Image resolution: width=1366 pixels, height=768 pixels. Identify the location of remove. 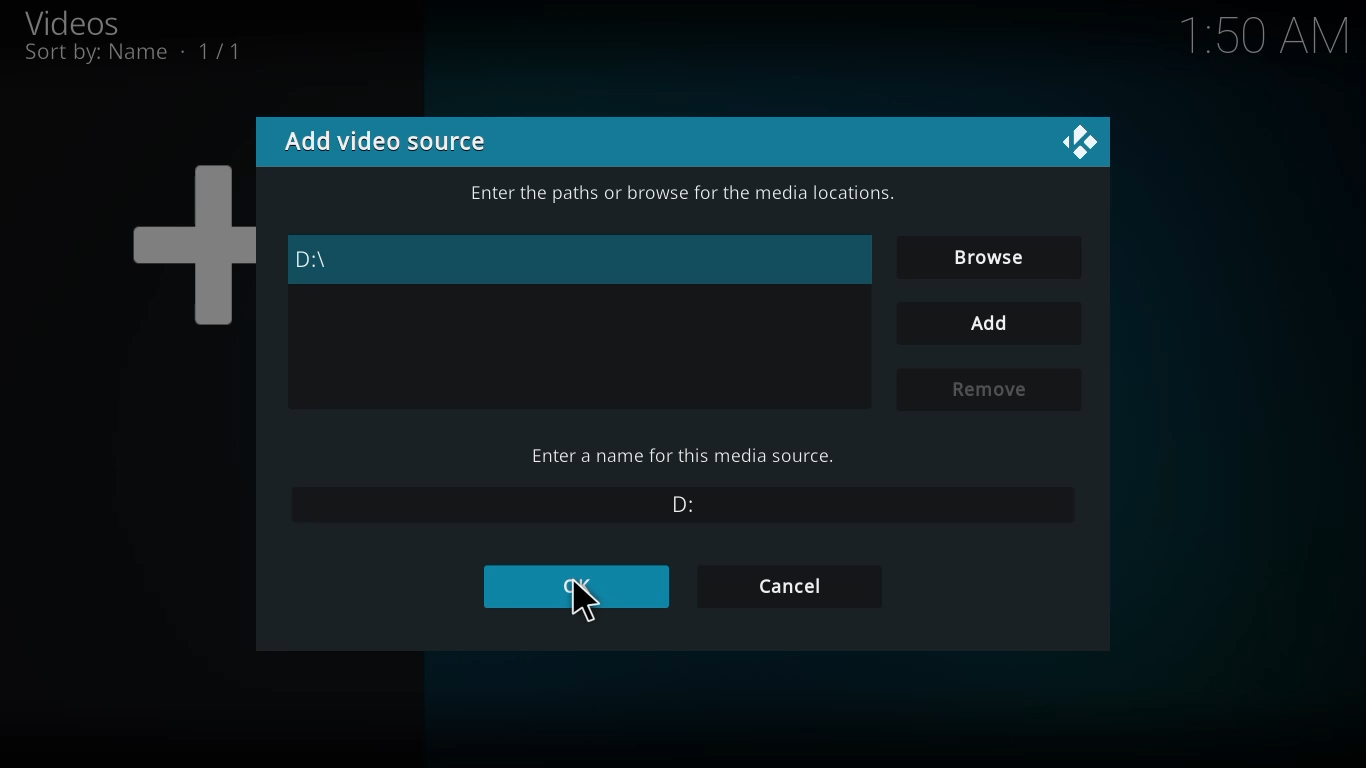
(985, 390).